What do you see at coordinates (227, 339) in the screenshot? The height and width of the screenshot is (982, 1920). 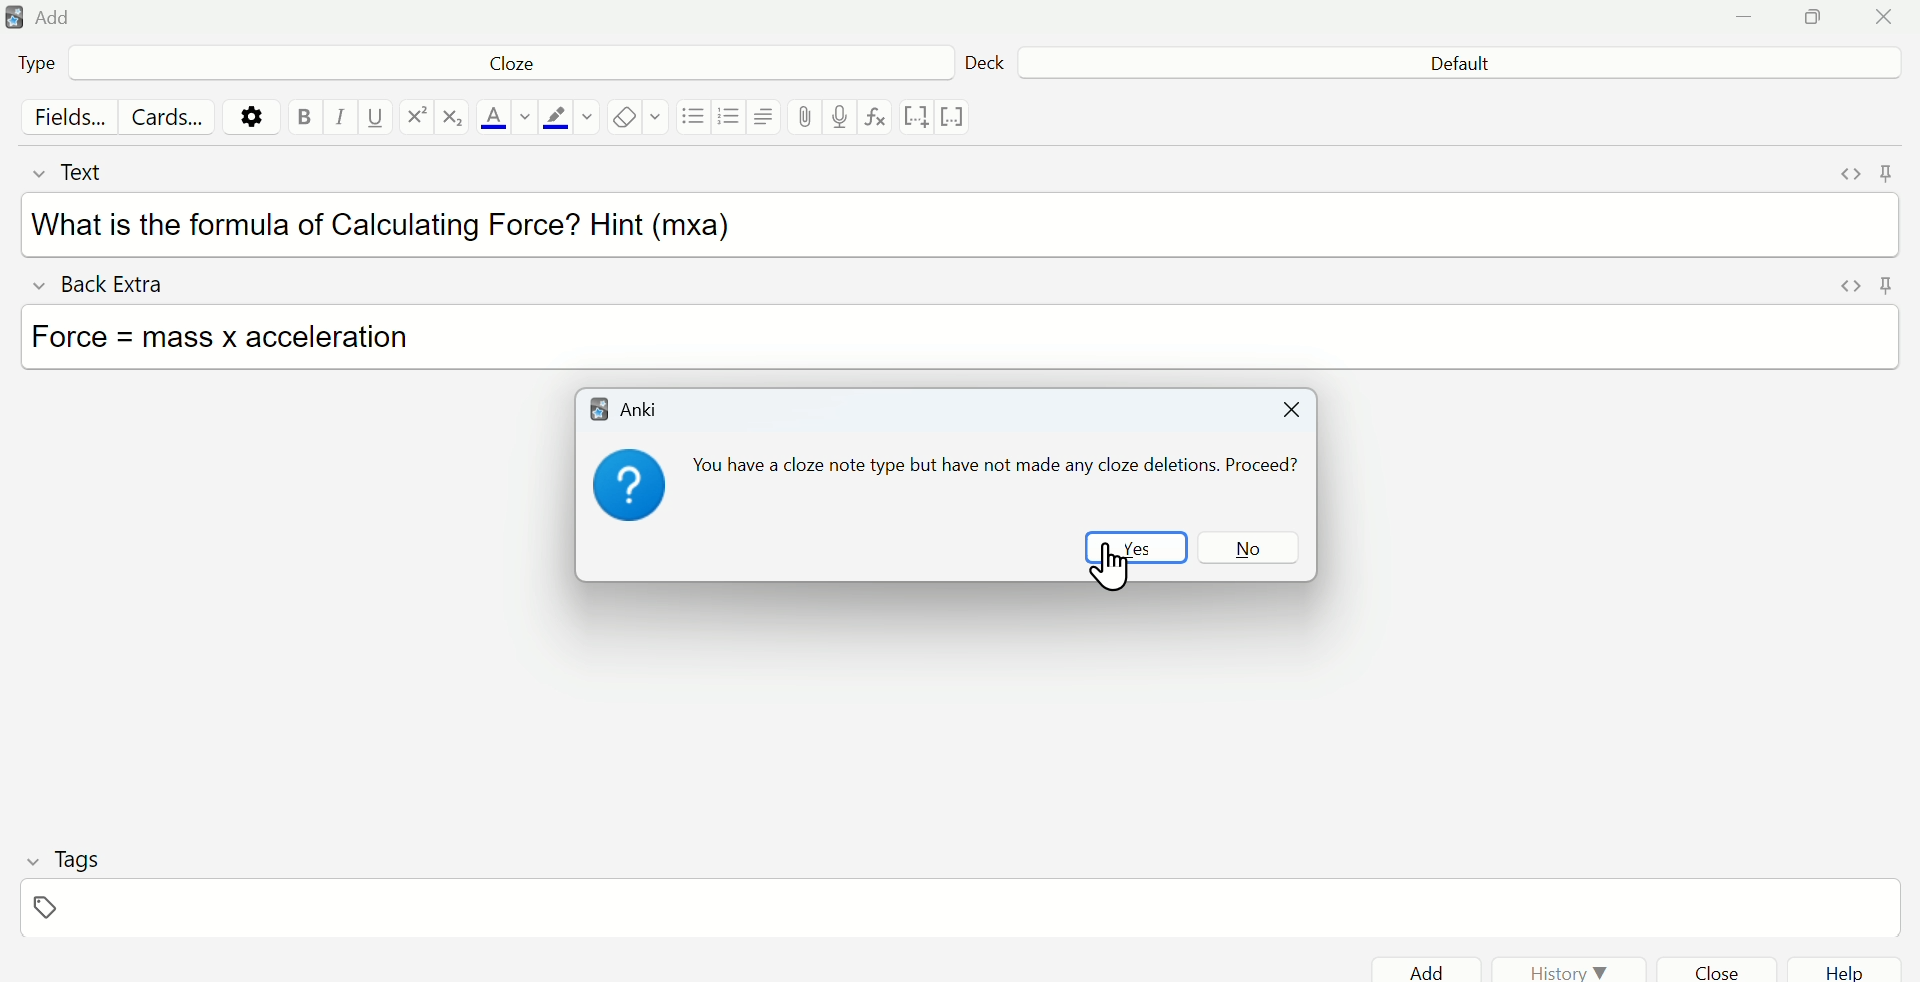 I see `Force = mass x acceleration` at bounding box center [227, 339].